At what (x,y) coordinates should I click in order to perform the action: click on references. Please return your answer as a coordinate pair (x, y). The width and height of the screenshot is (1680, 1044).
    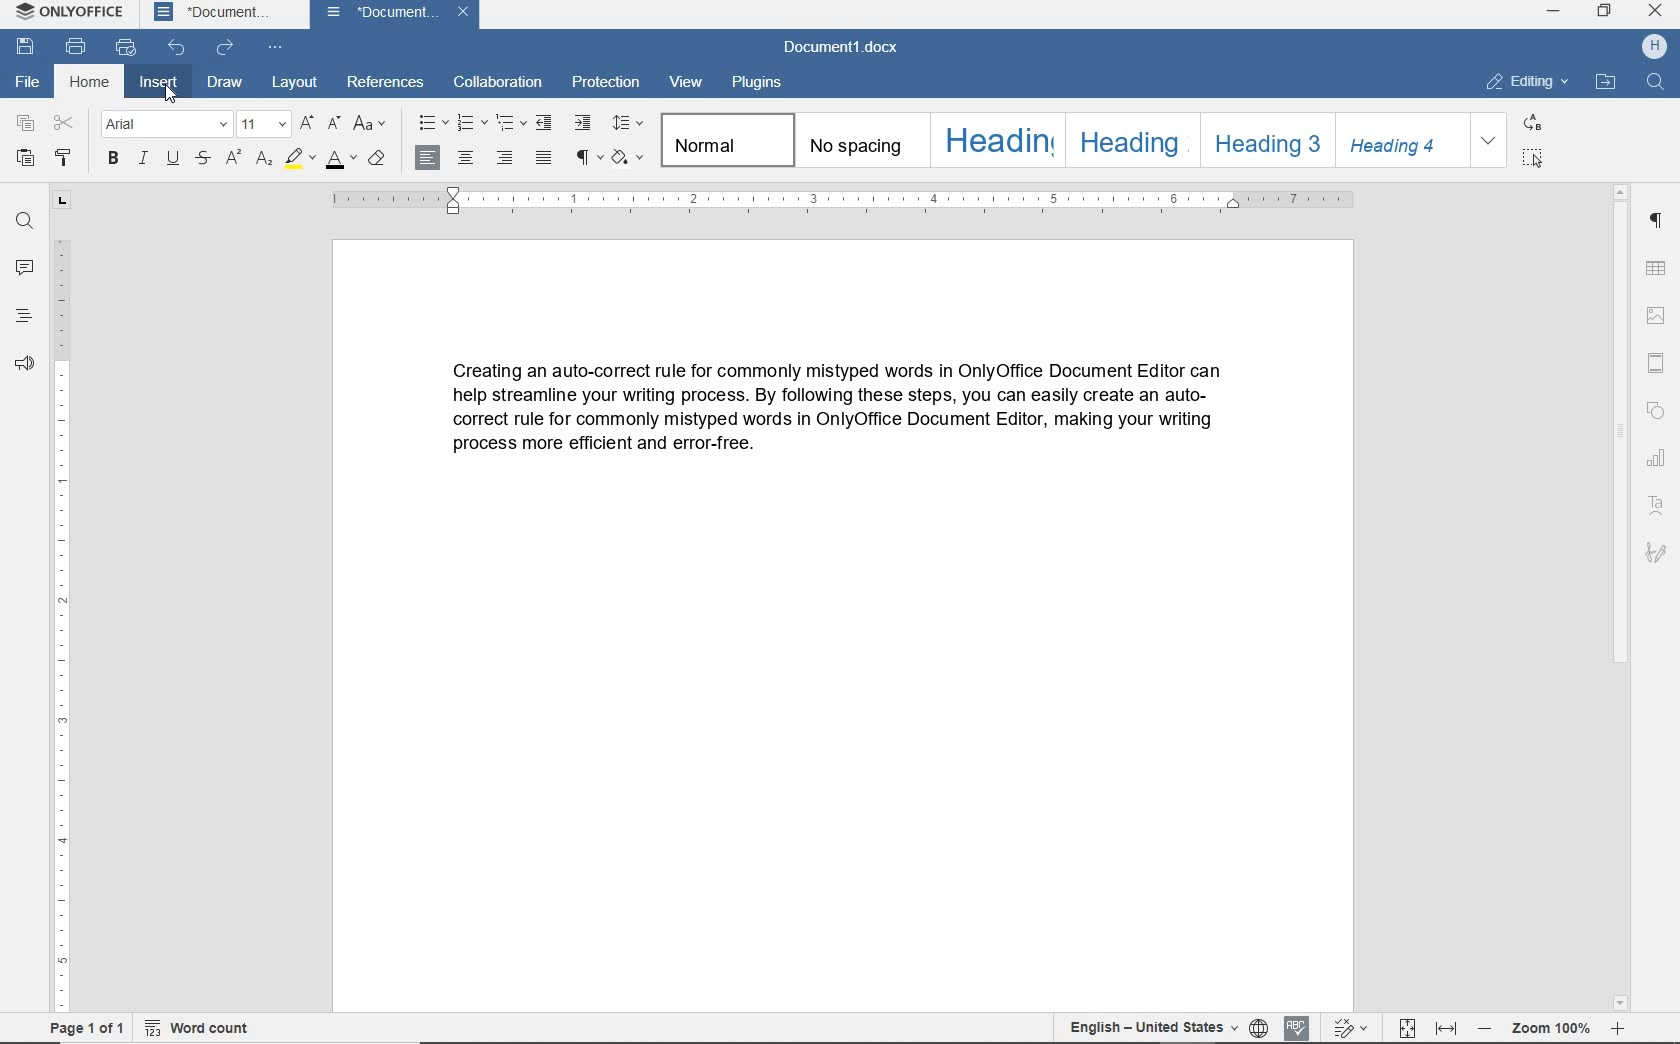
    Looking at the image, I should click on (382, 82).